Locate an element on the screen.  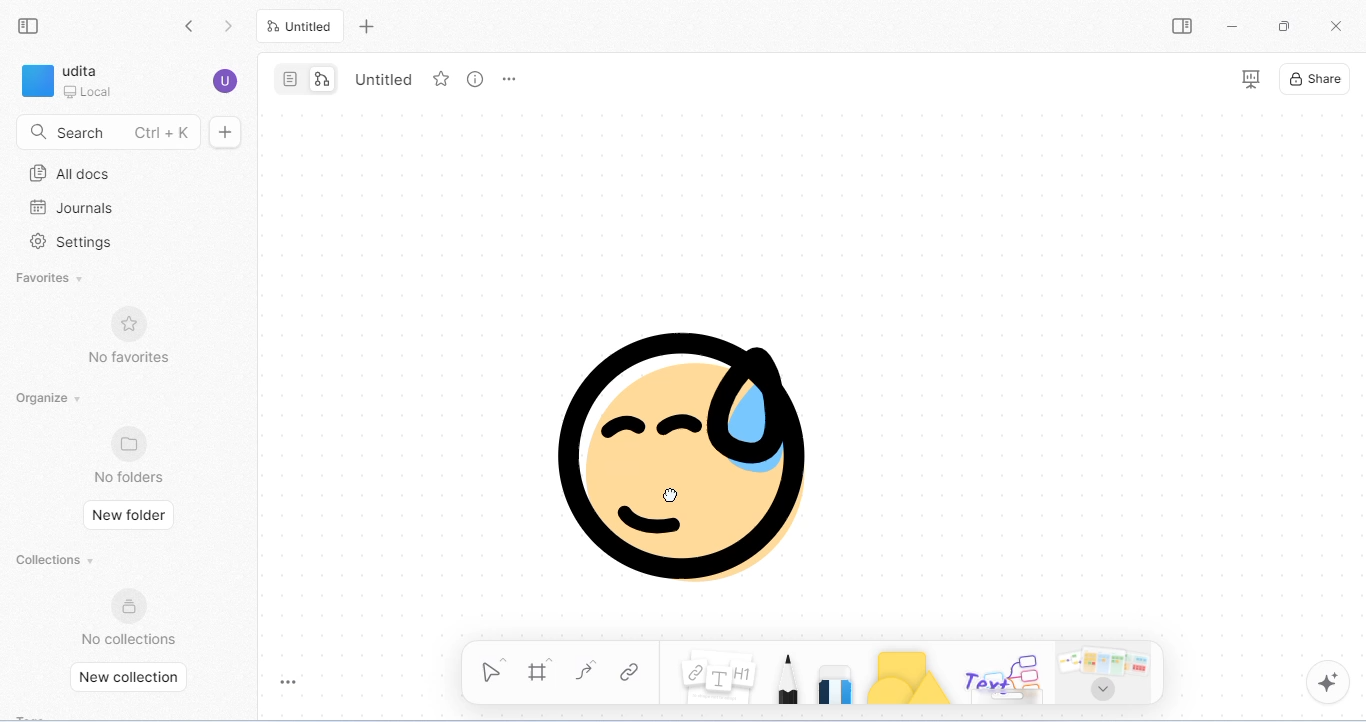
new collection is located at coordinates (135, 678).